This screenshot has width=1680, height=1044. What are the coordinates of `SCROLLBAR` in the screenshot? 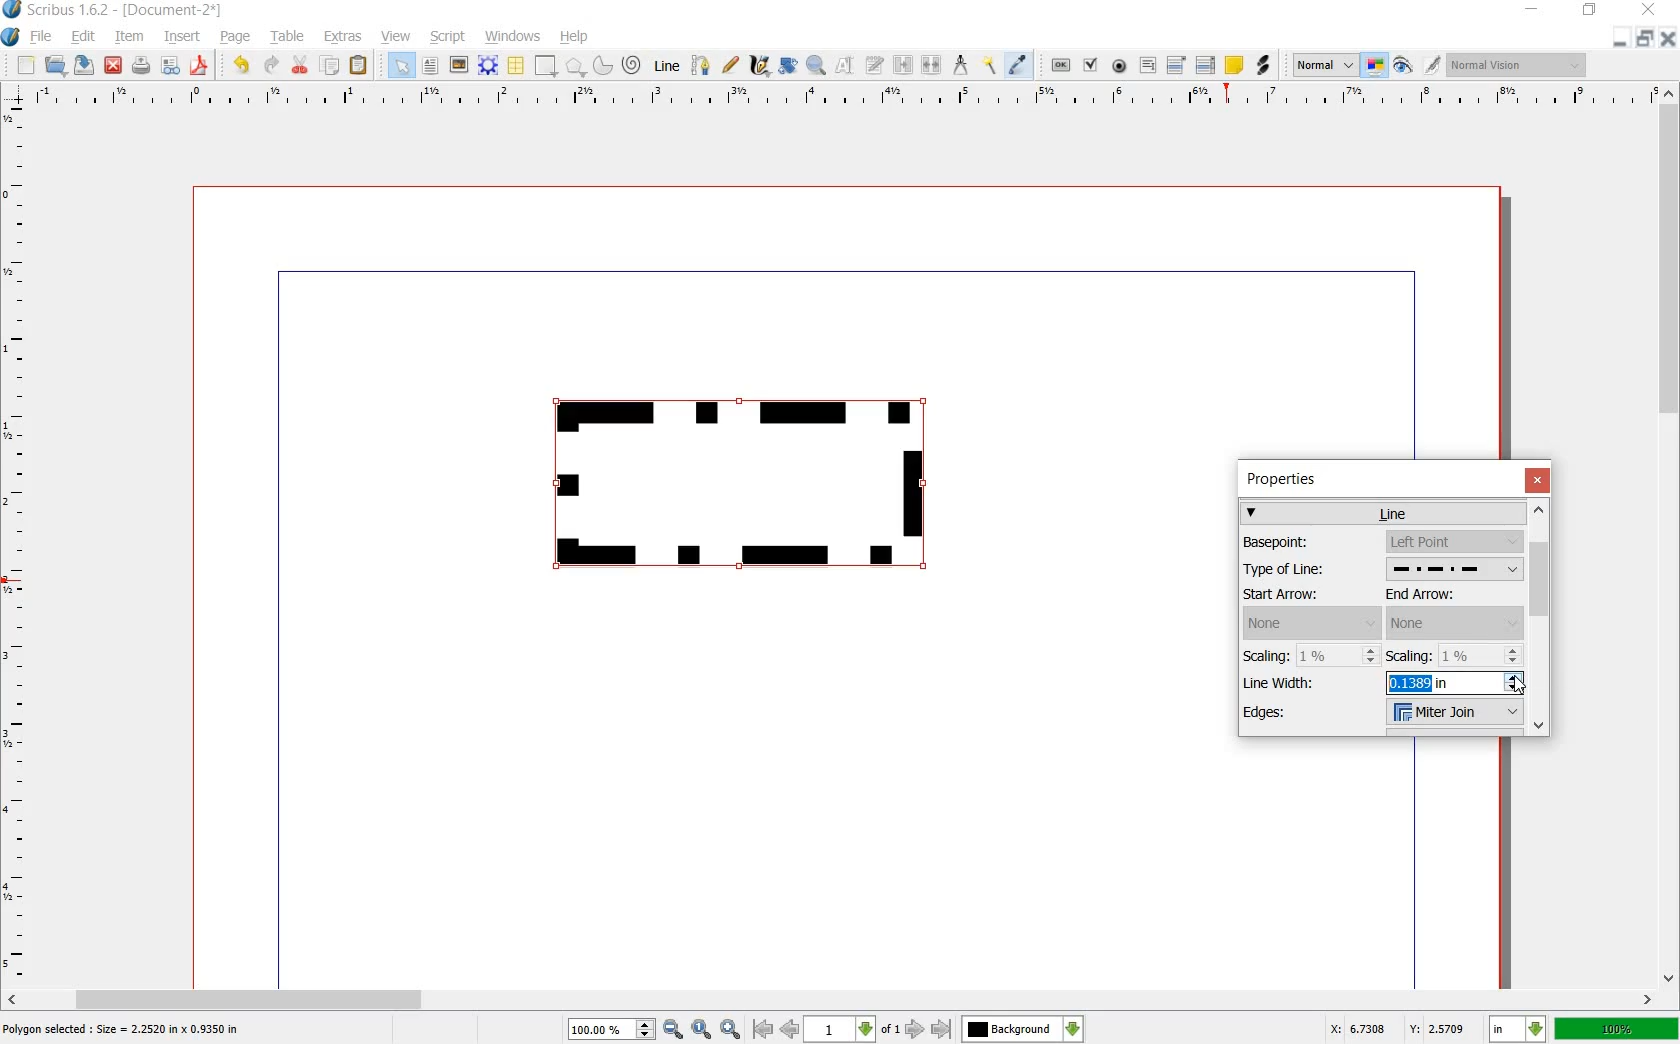 It's located at (830, 1000).